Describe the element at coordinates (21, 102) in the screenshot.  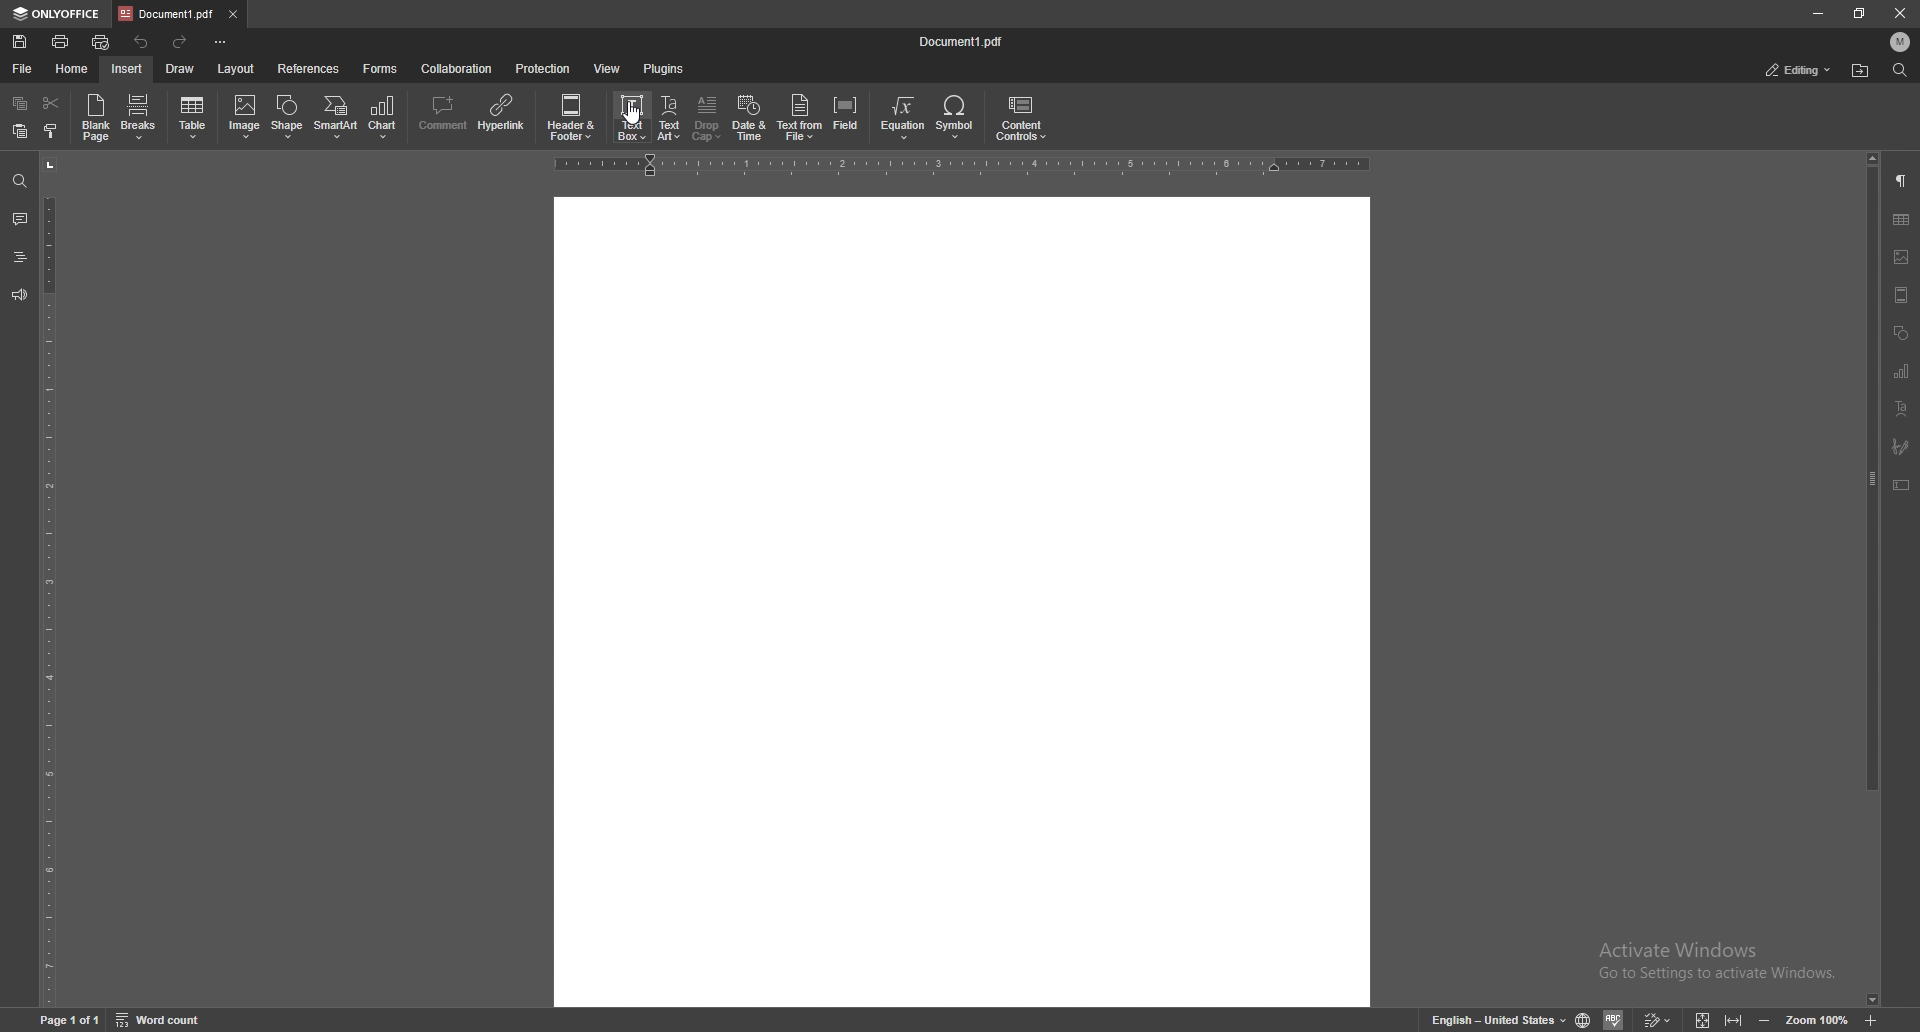
I see `copy` at that location.